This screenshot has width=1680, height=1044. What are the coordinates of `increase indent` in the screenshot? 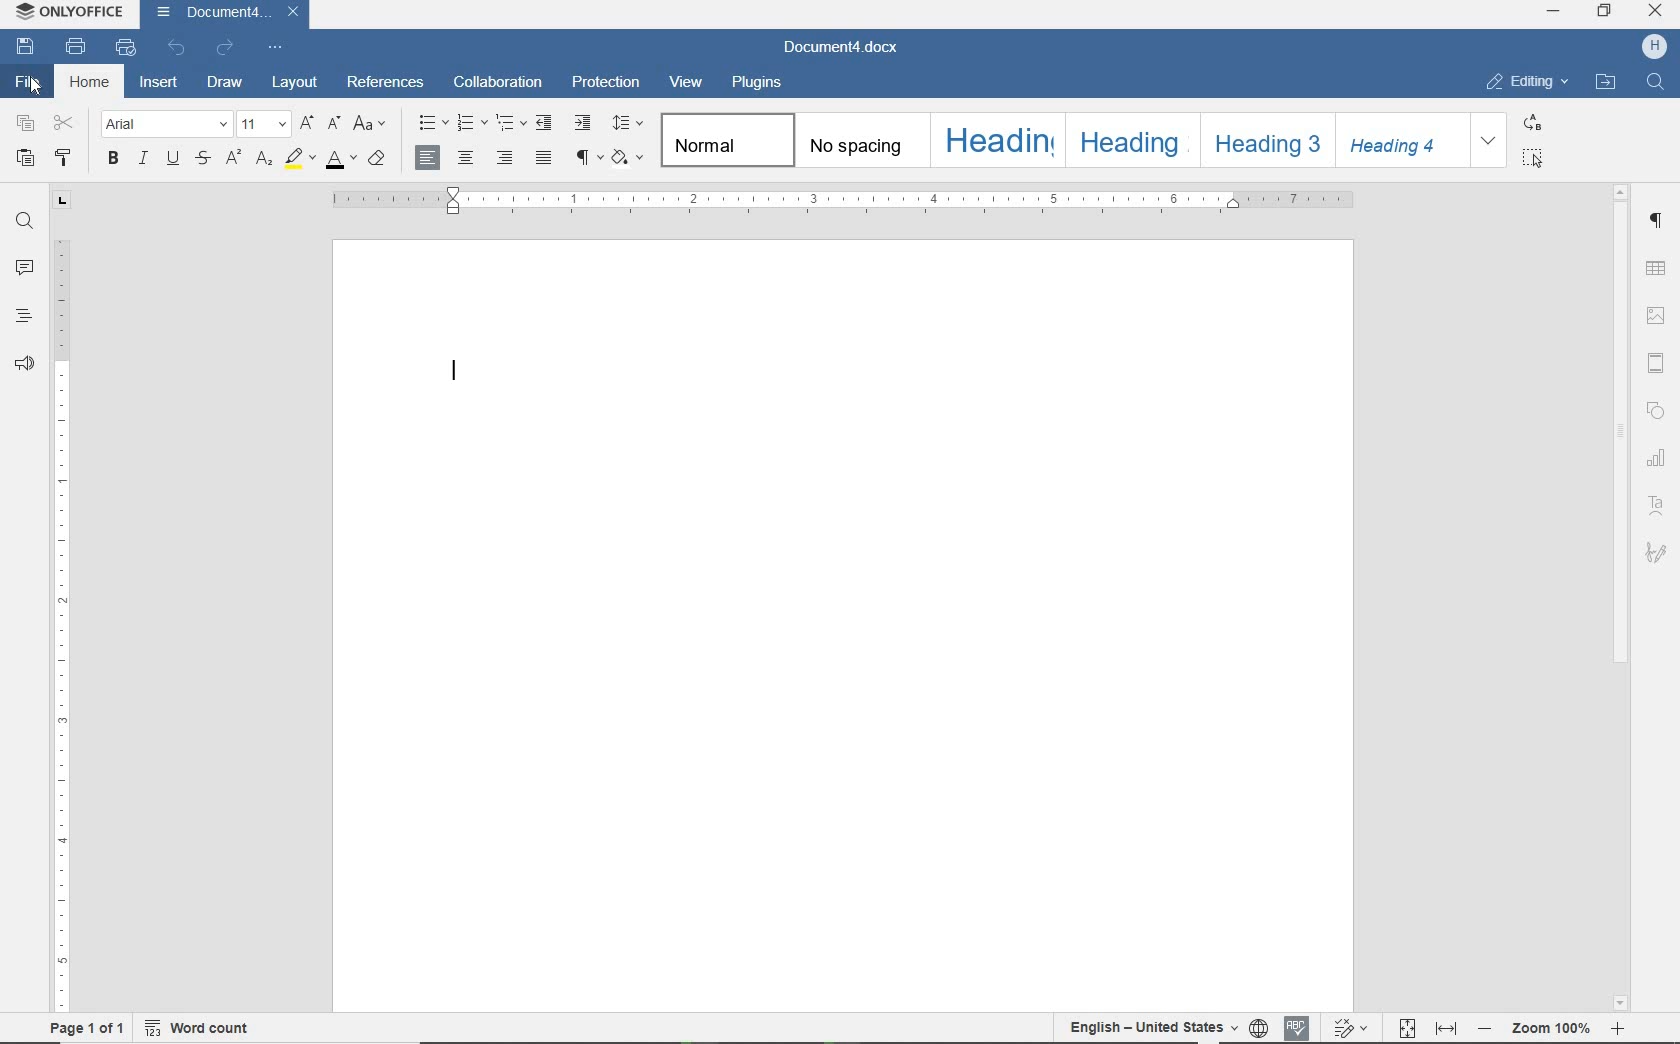 It's located at (585, 124).